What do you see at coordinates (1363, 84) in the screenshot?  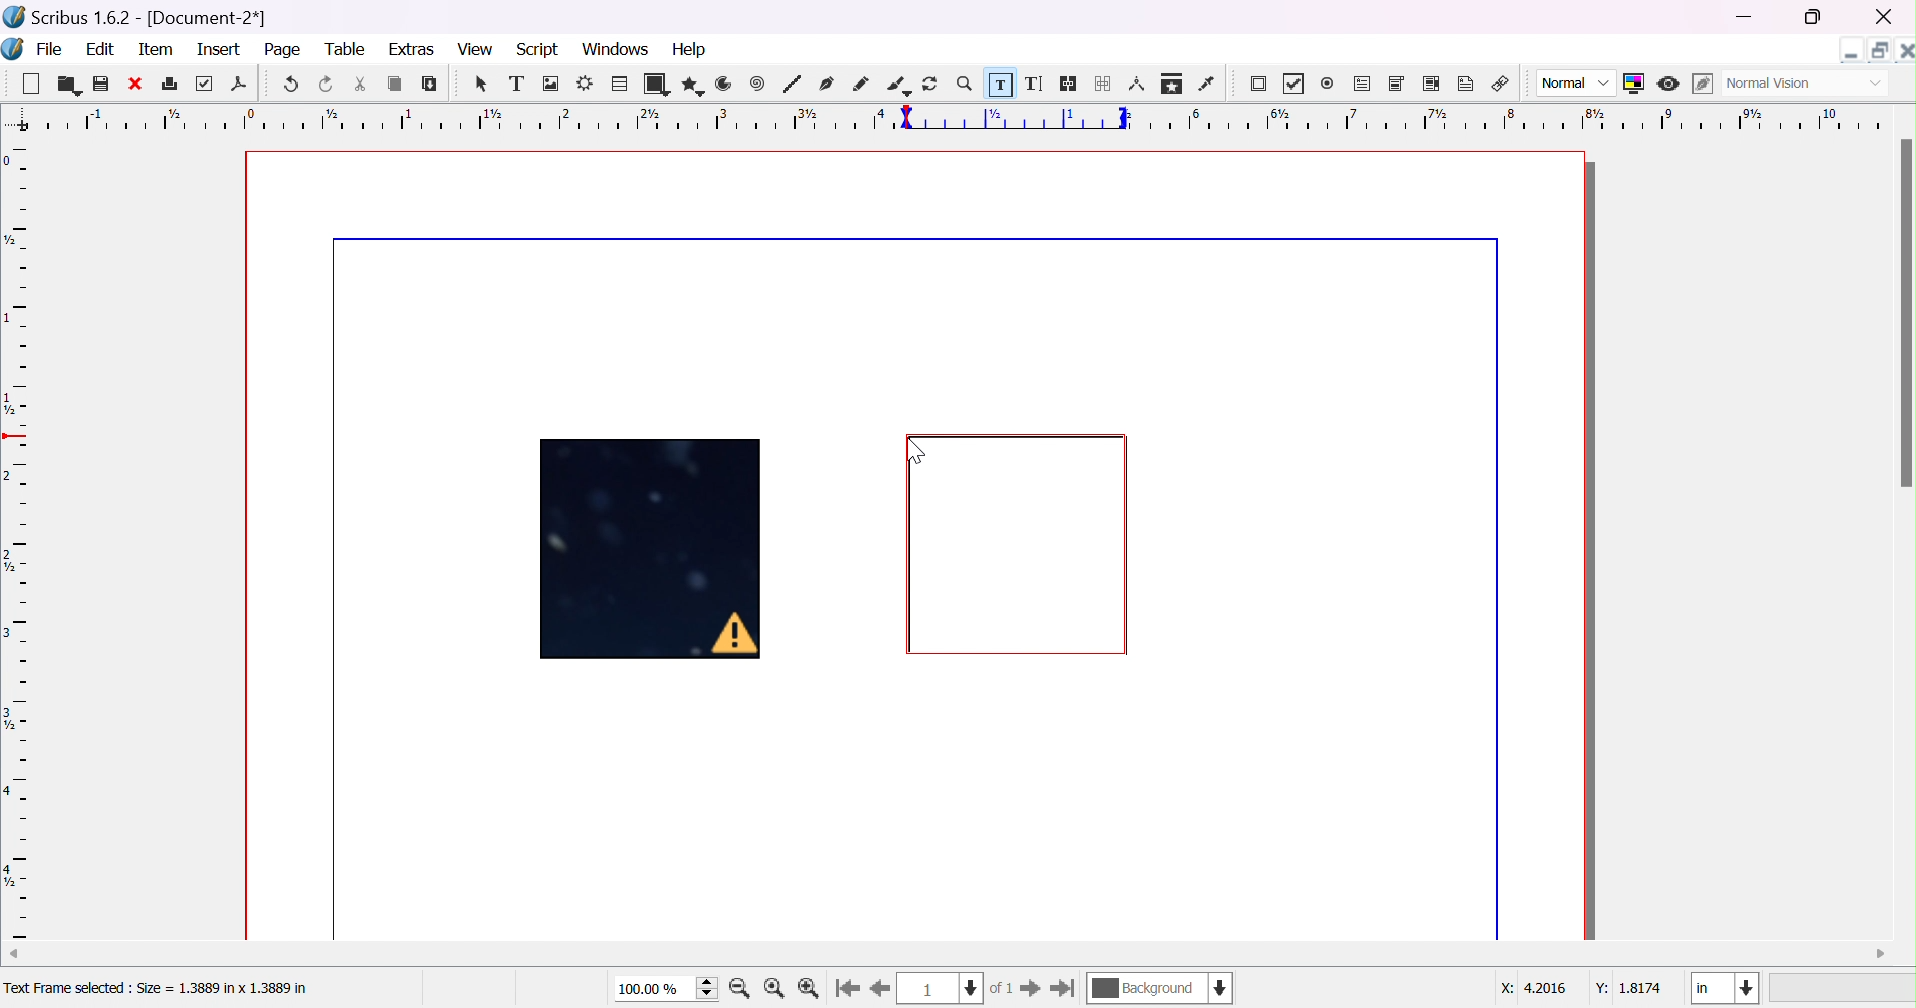 I see `PDF text field` at bounding box center [1363, 84].